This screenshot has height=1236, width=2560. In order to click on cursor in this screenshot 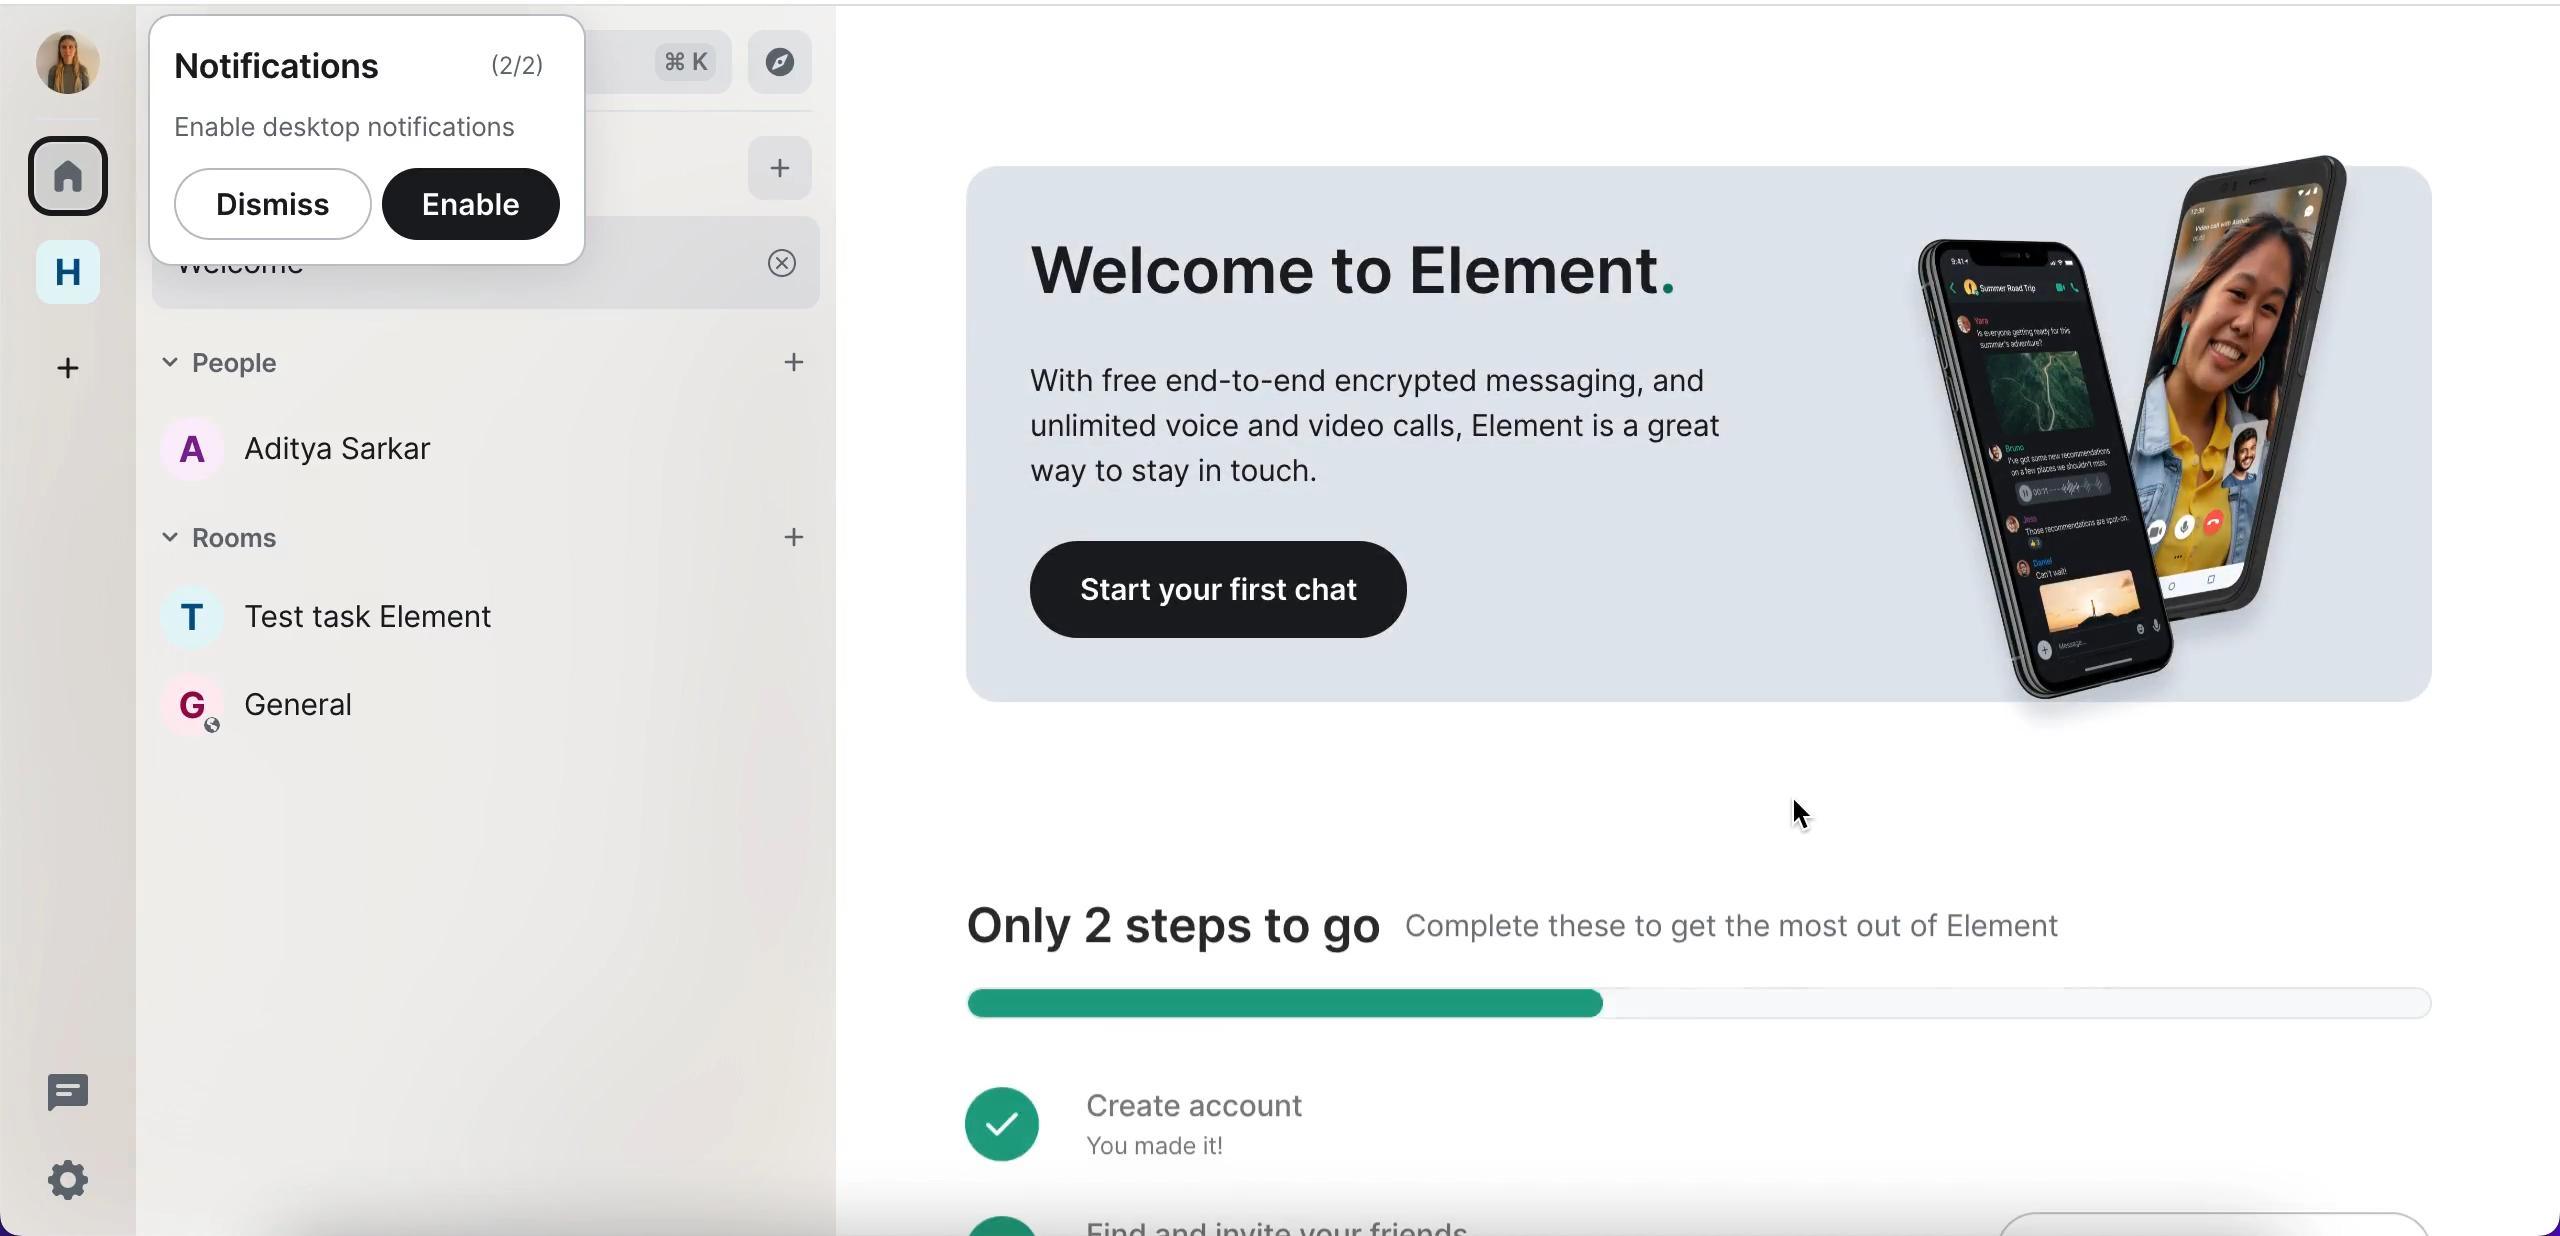, I will do `click(1807, 815)`.